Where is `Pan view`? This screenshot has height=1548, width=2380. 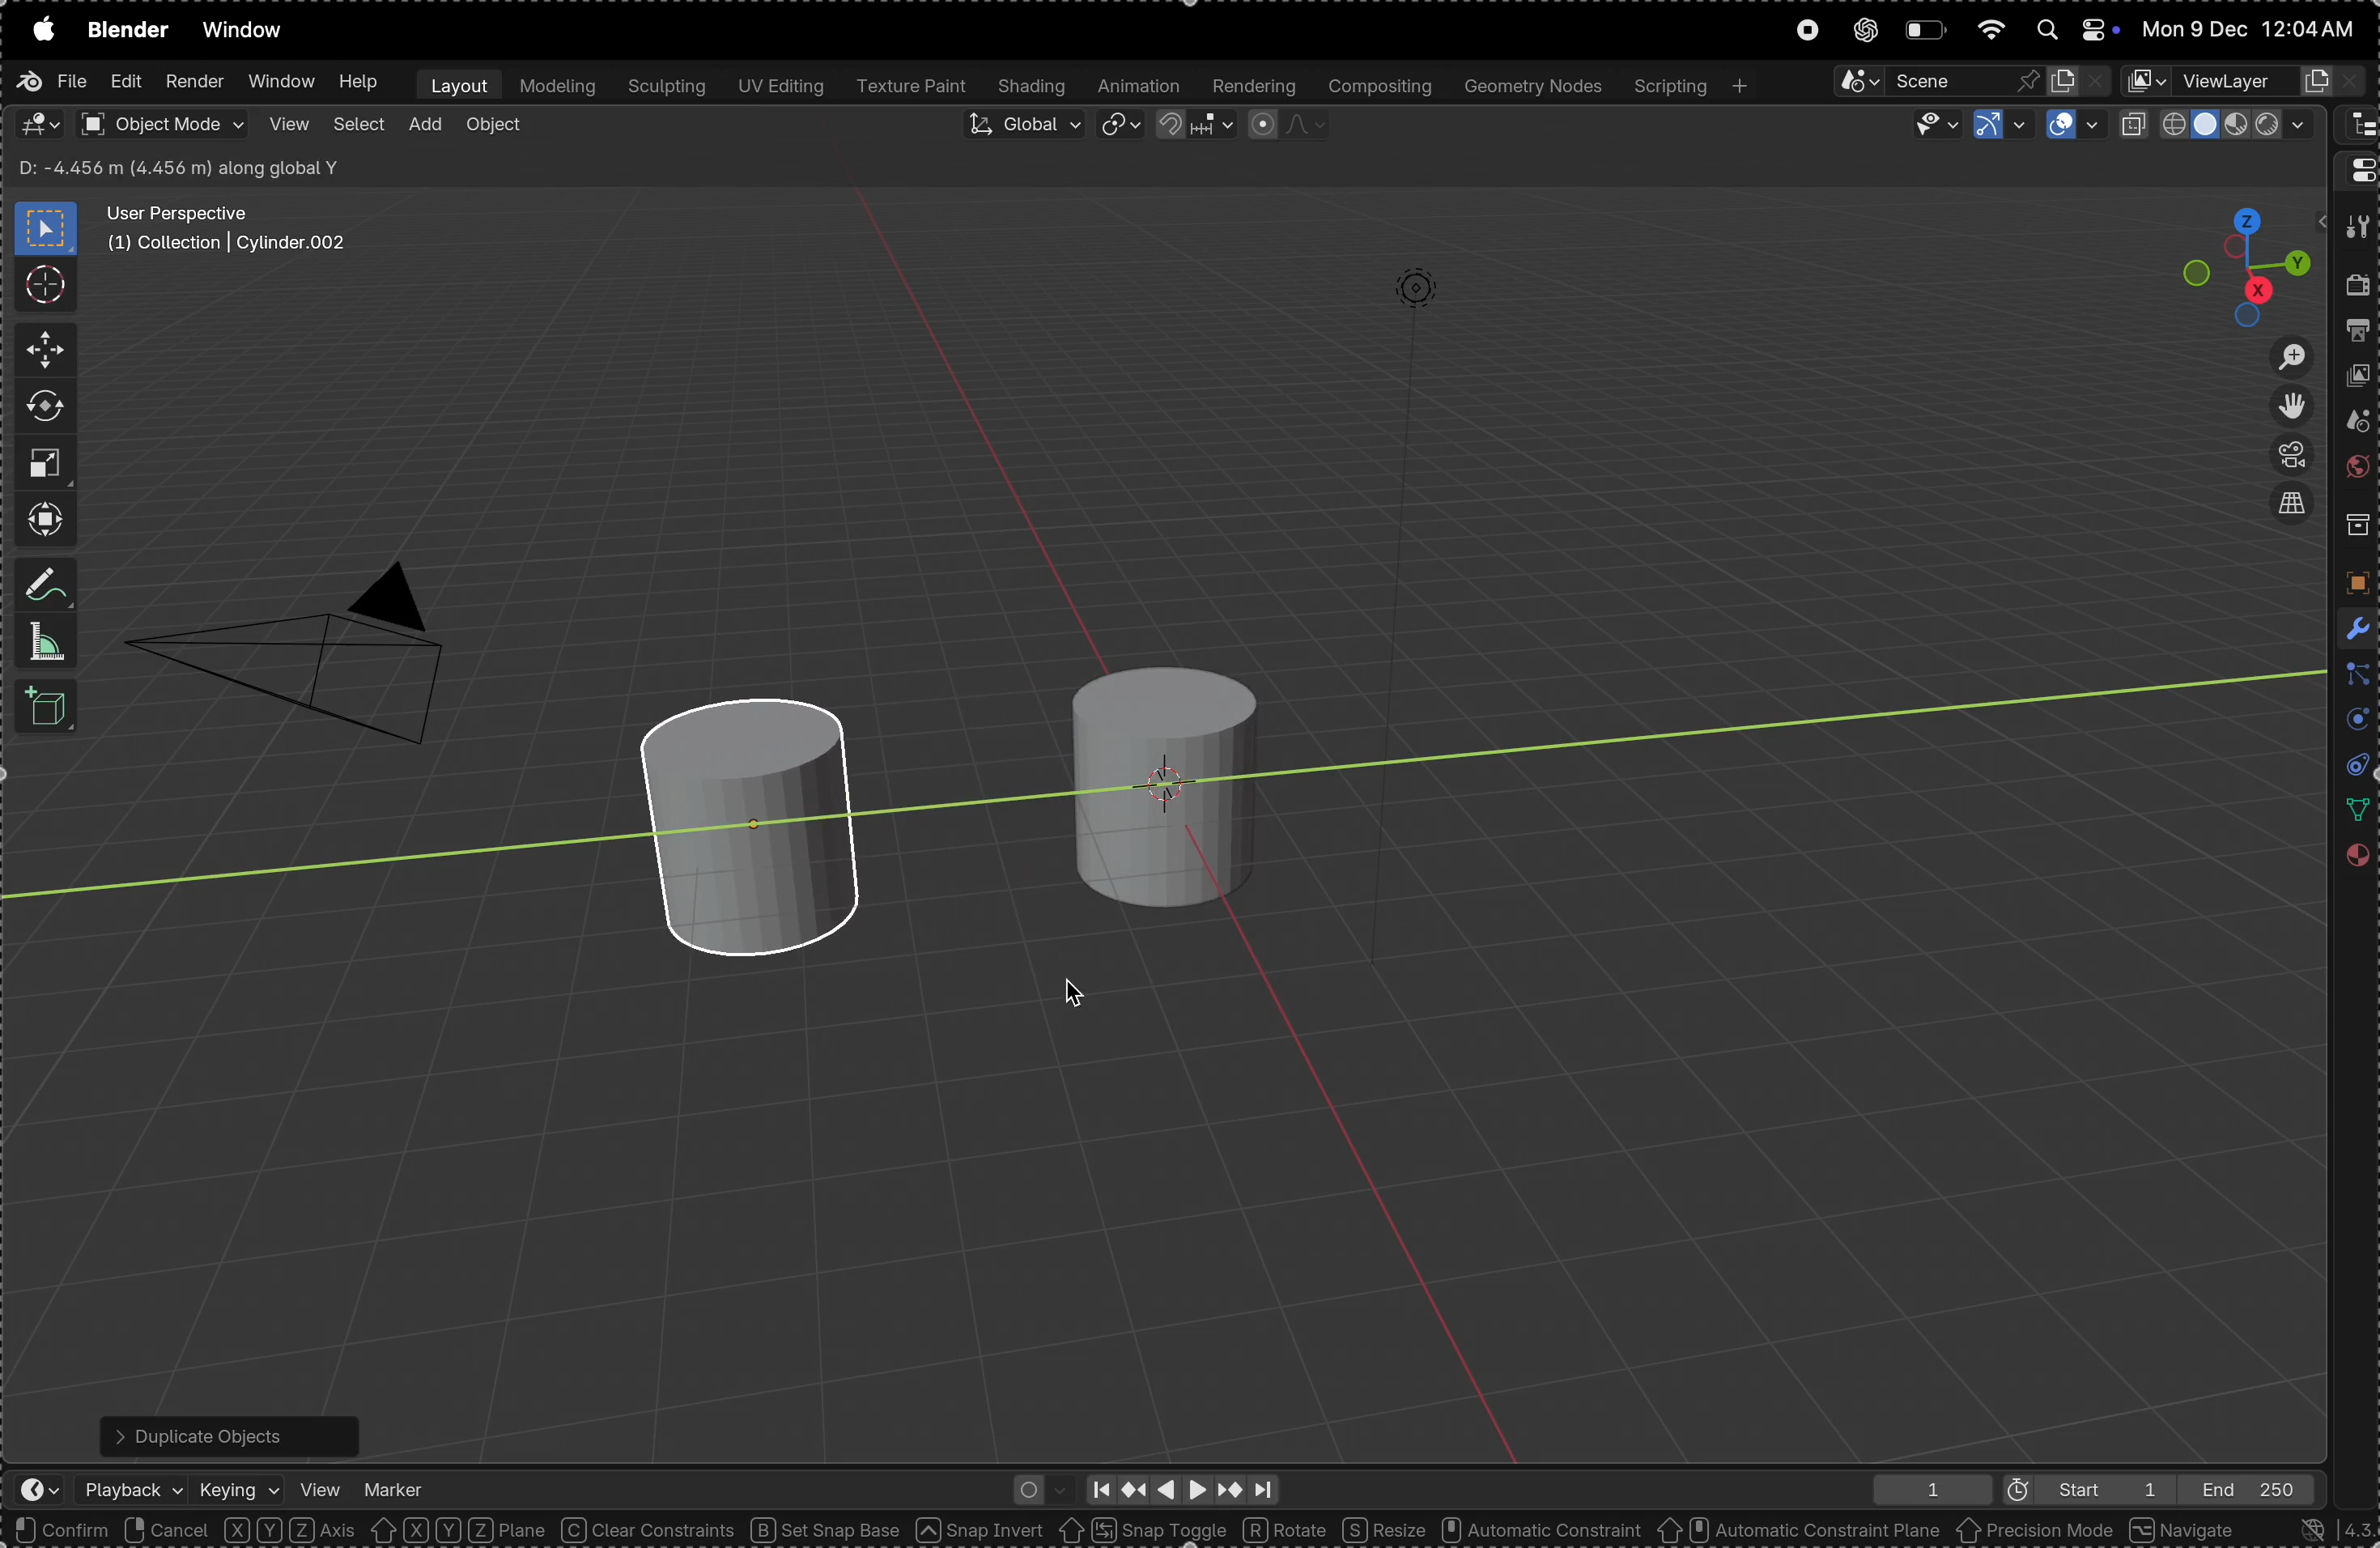 Pan view is located at coordinates (239, 1530).